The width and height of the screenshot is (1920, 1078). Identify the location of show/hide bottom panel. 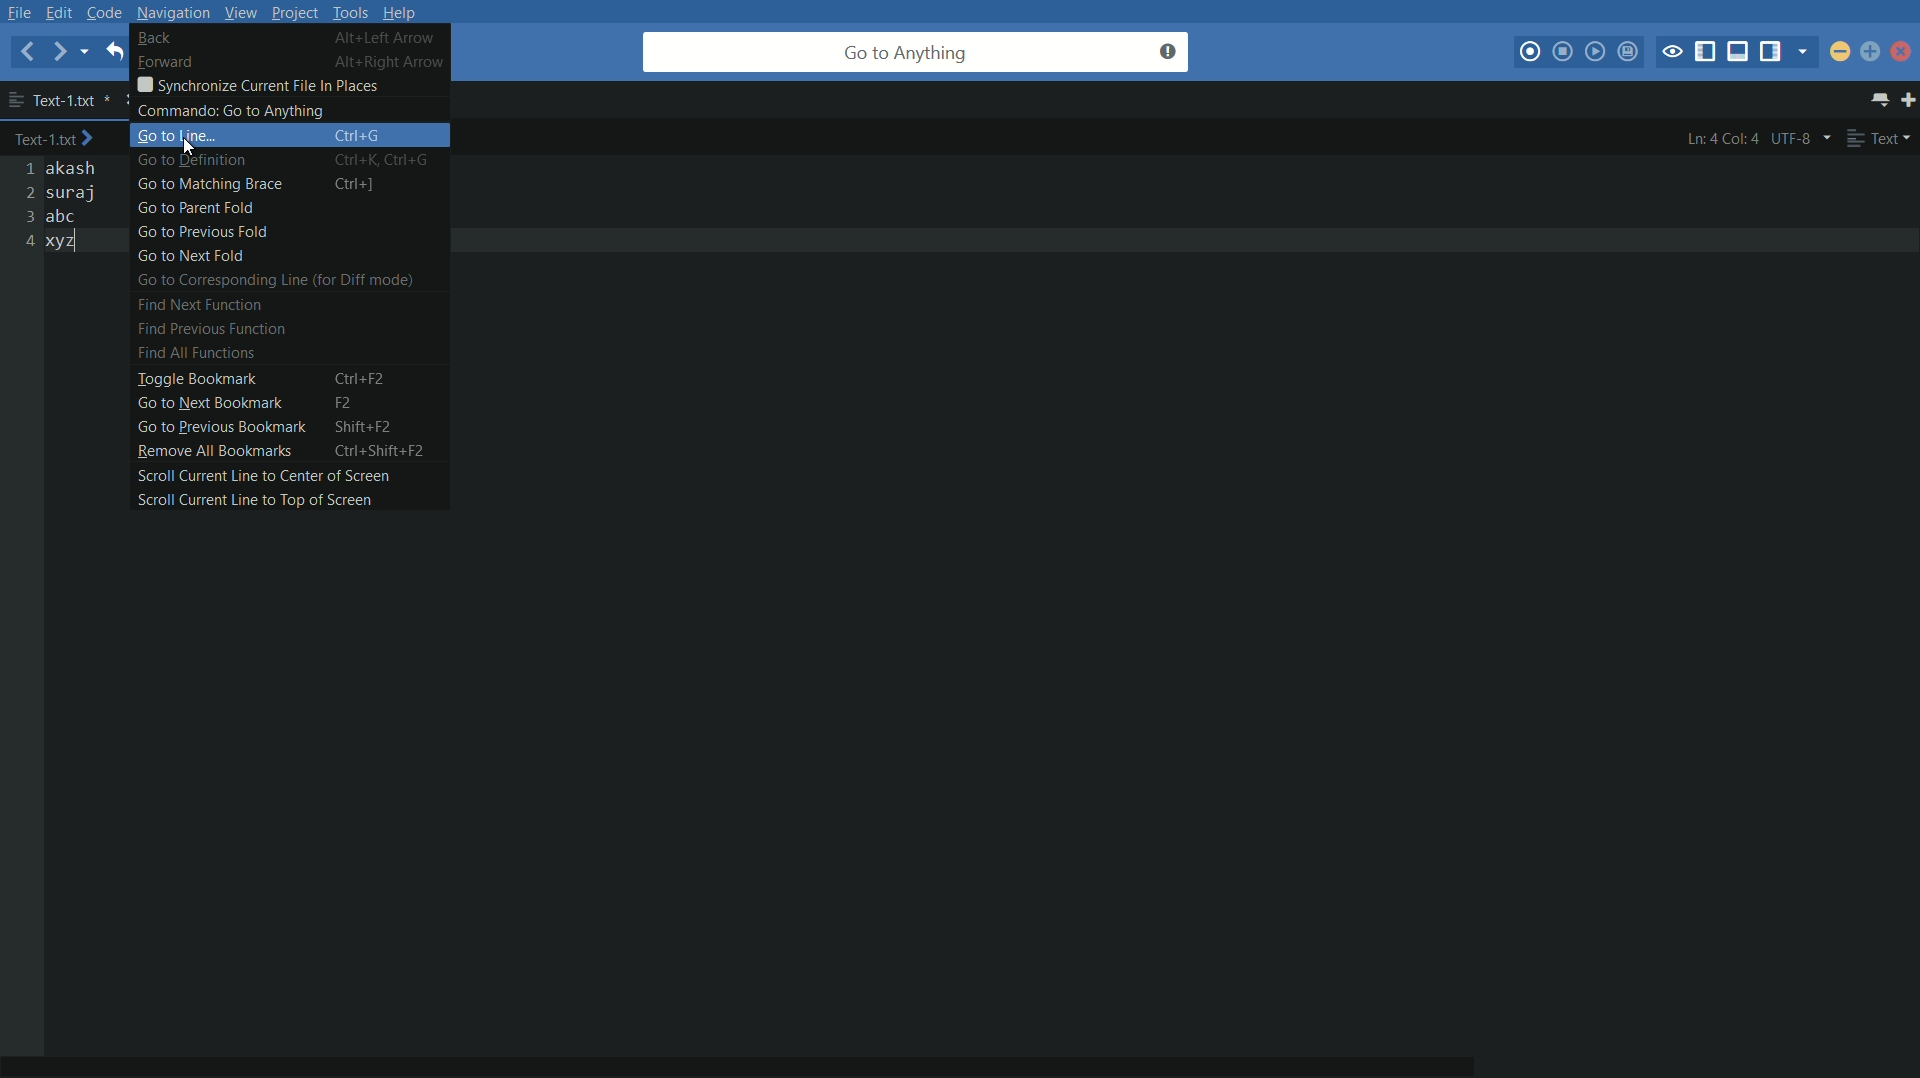
(1739, 52).